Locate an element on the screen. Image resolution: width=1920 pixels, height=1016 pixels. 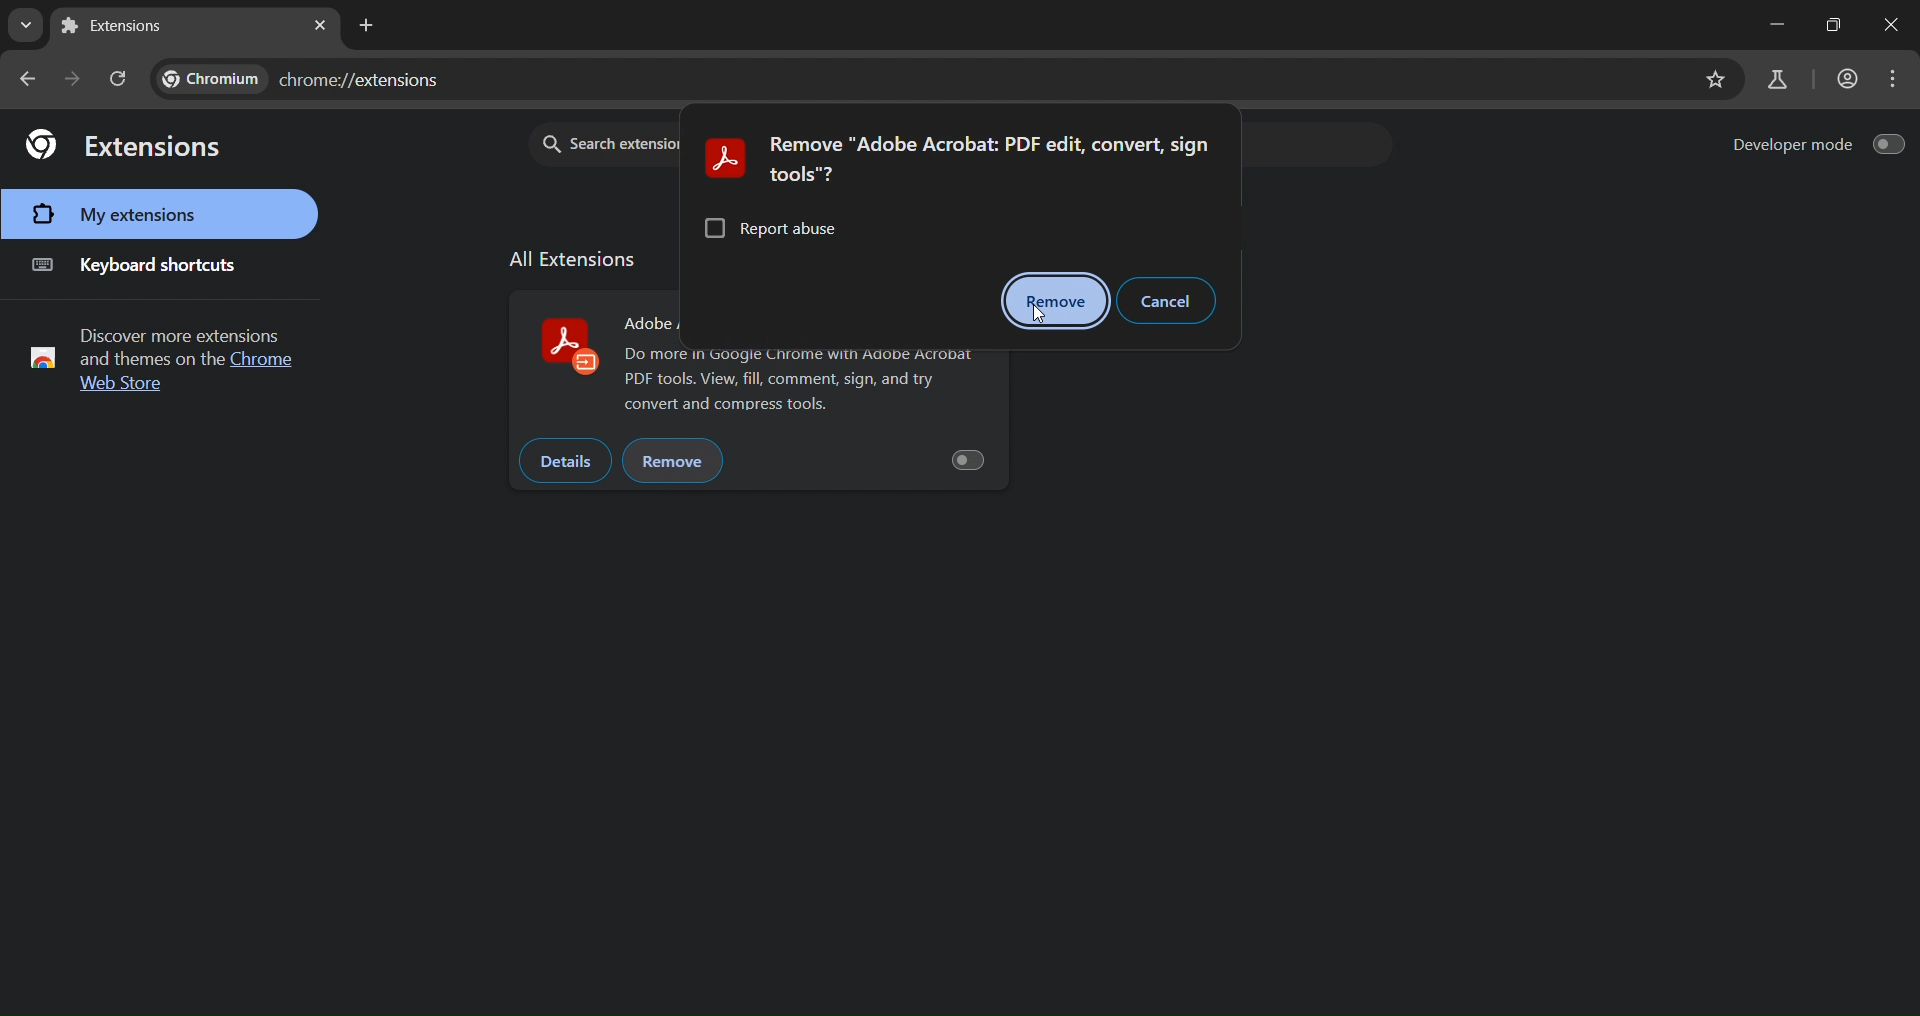
button is located at coordinates (952, 459).